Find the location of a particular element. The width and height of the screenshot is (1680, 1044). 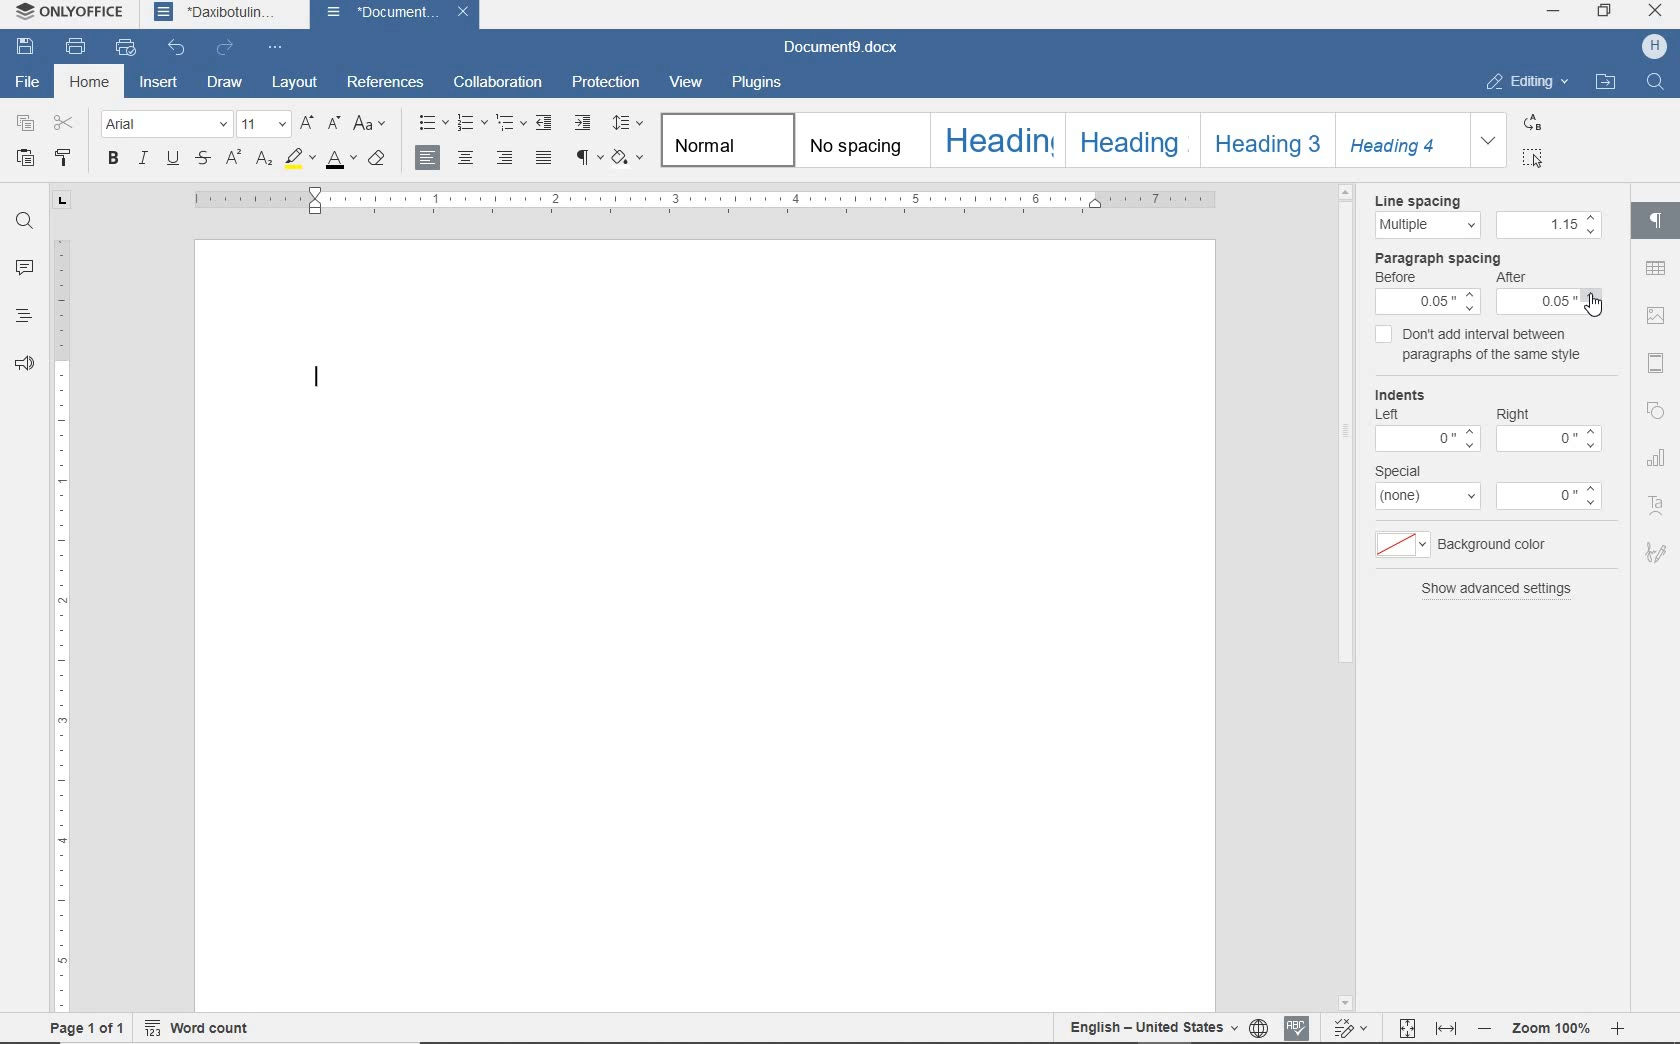

background color is located at coordinates (1402, 547).